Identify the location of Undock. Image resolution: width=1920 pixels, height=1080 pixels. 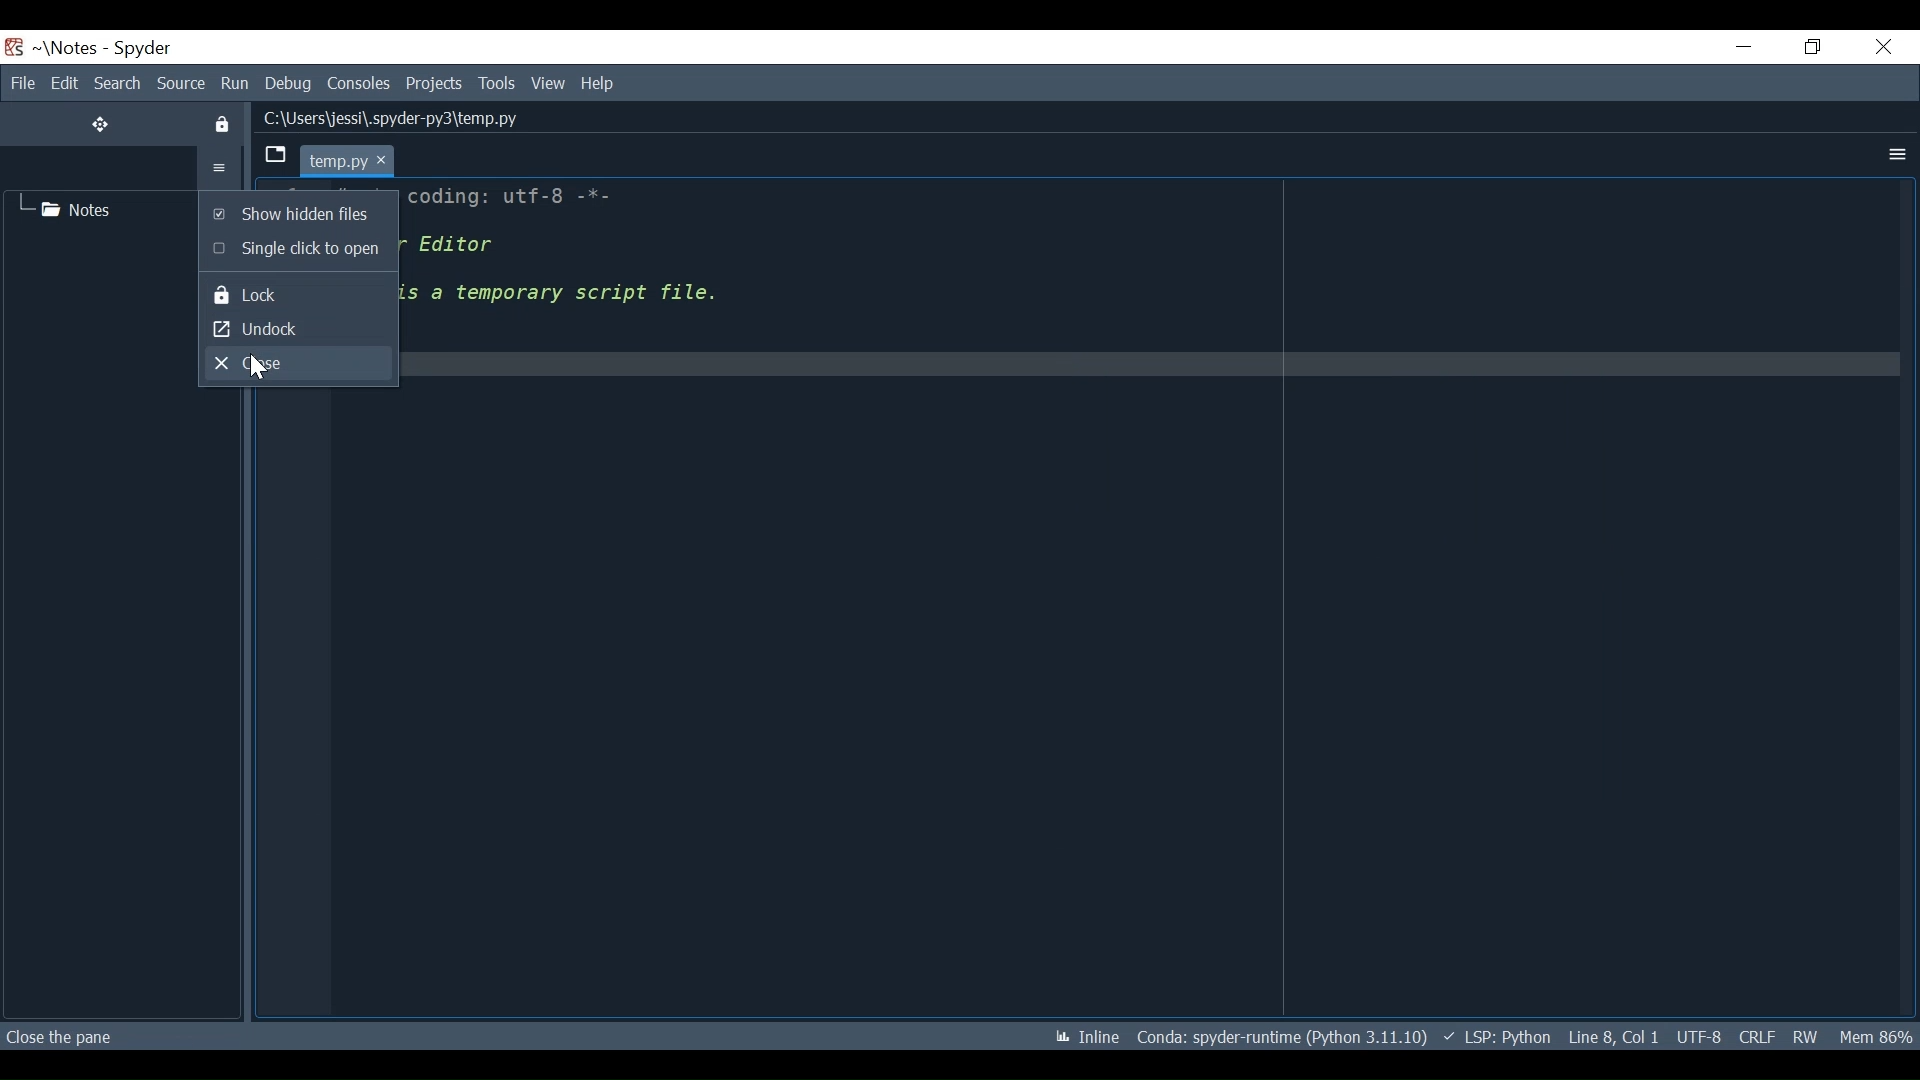
(297, 328).